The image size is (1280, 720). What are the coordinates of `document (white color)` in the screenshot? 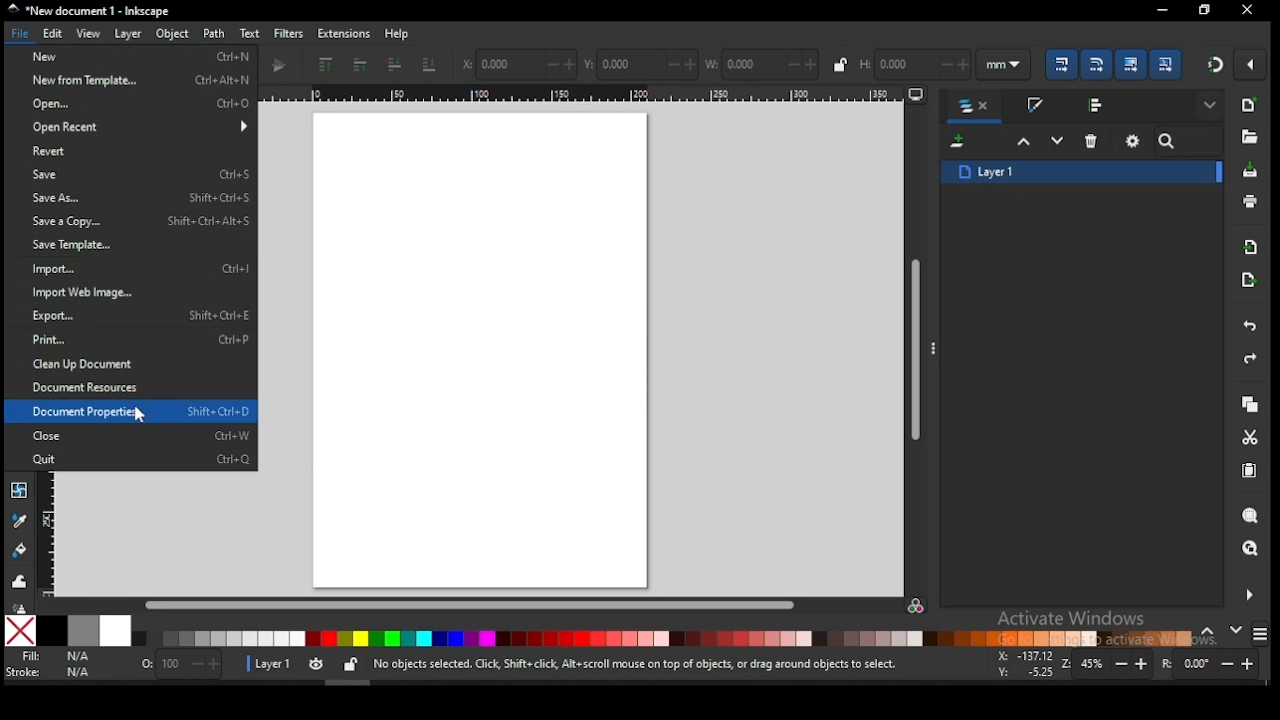 It's located at (481, 349).